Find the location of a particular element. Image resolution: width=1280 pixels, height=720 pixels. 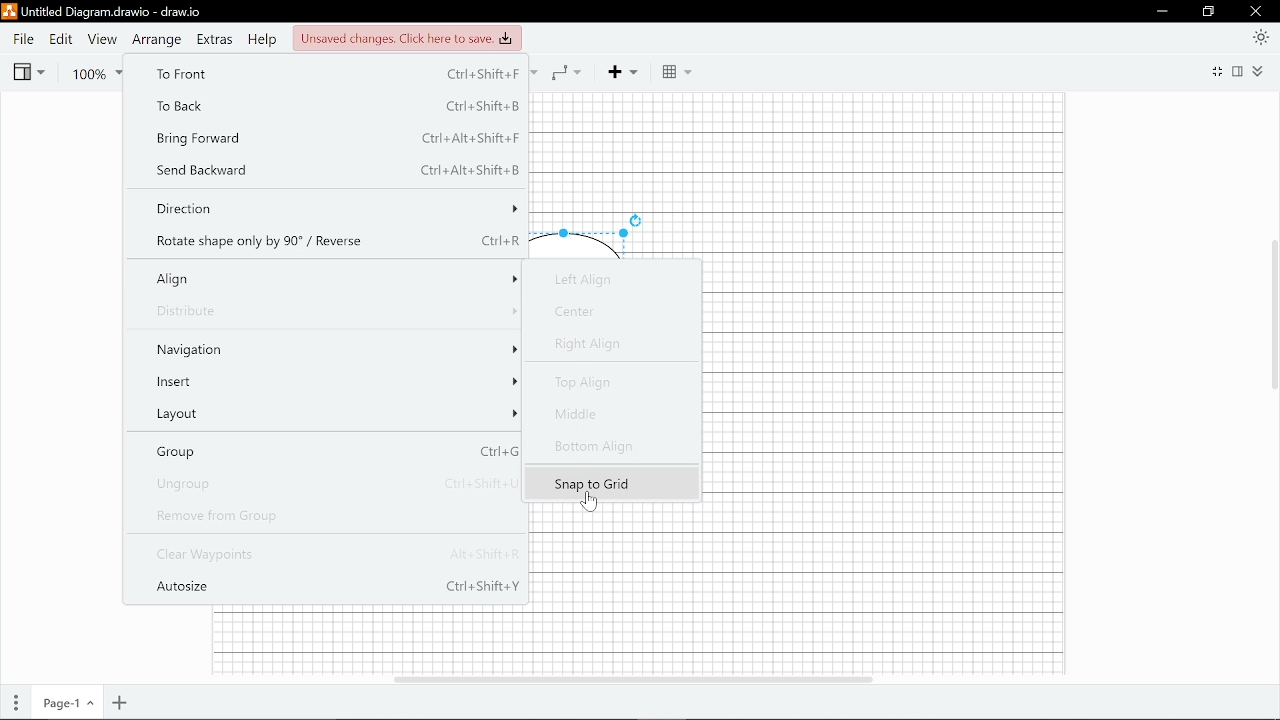

ungroup is located at coordinates (336, 484).